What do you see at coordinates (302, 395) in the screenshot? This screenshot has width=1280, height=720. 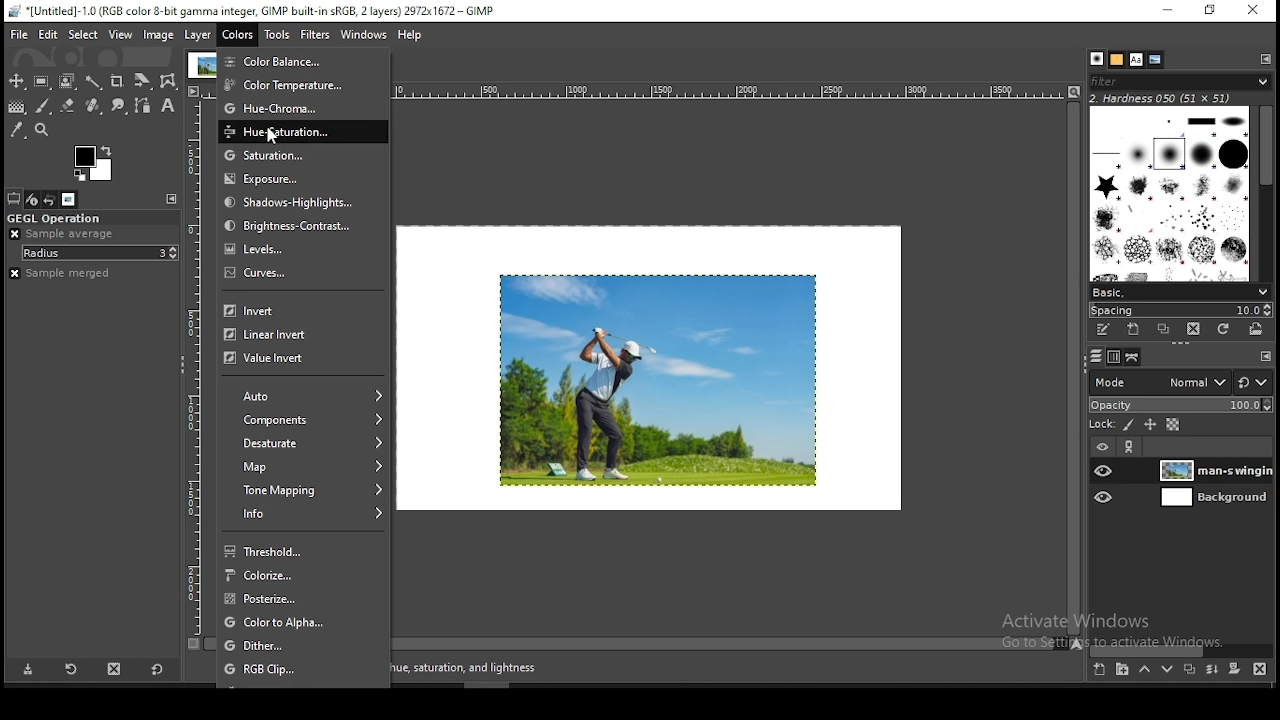 I see `auto` at bounding box center [302, 395].